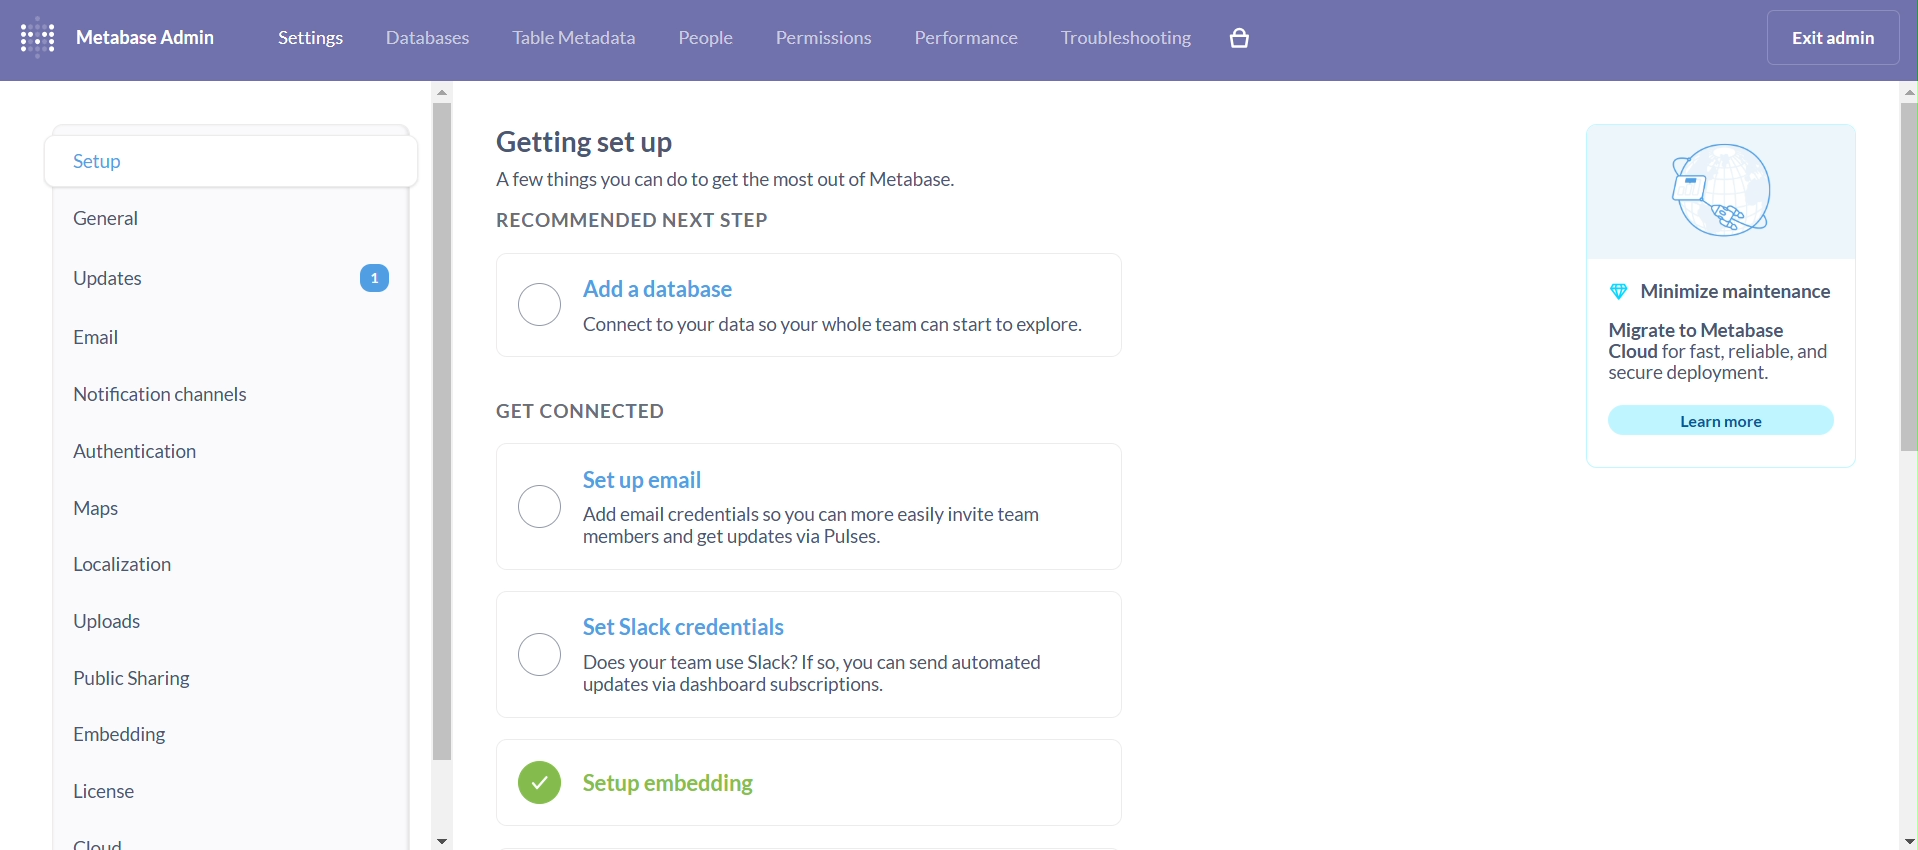 This screenshot has height=850, width=1918. What do you see at coordinates (231, 836) in the screenshot?
I see `cloud` at bounding box center [231, 836].